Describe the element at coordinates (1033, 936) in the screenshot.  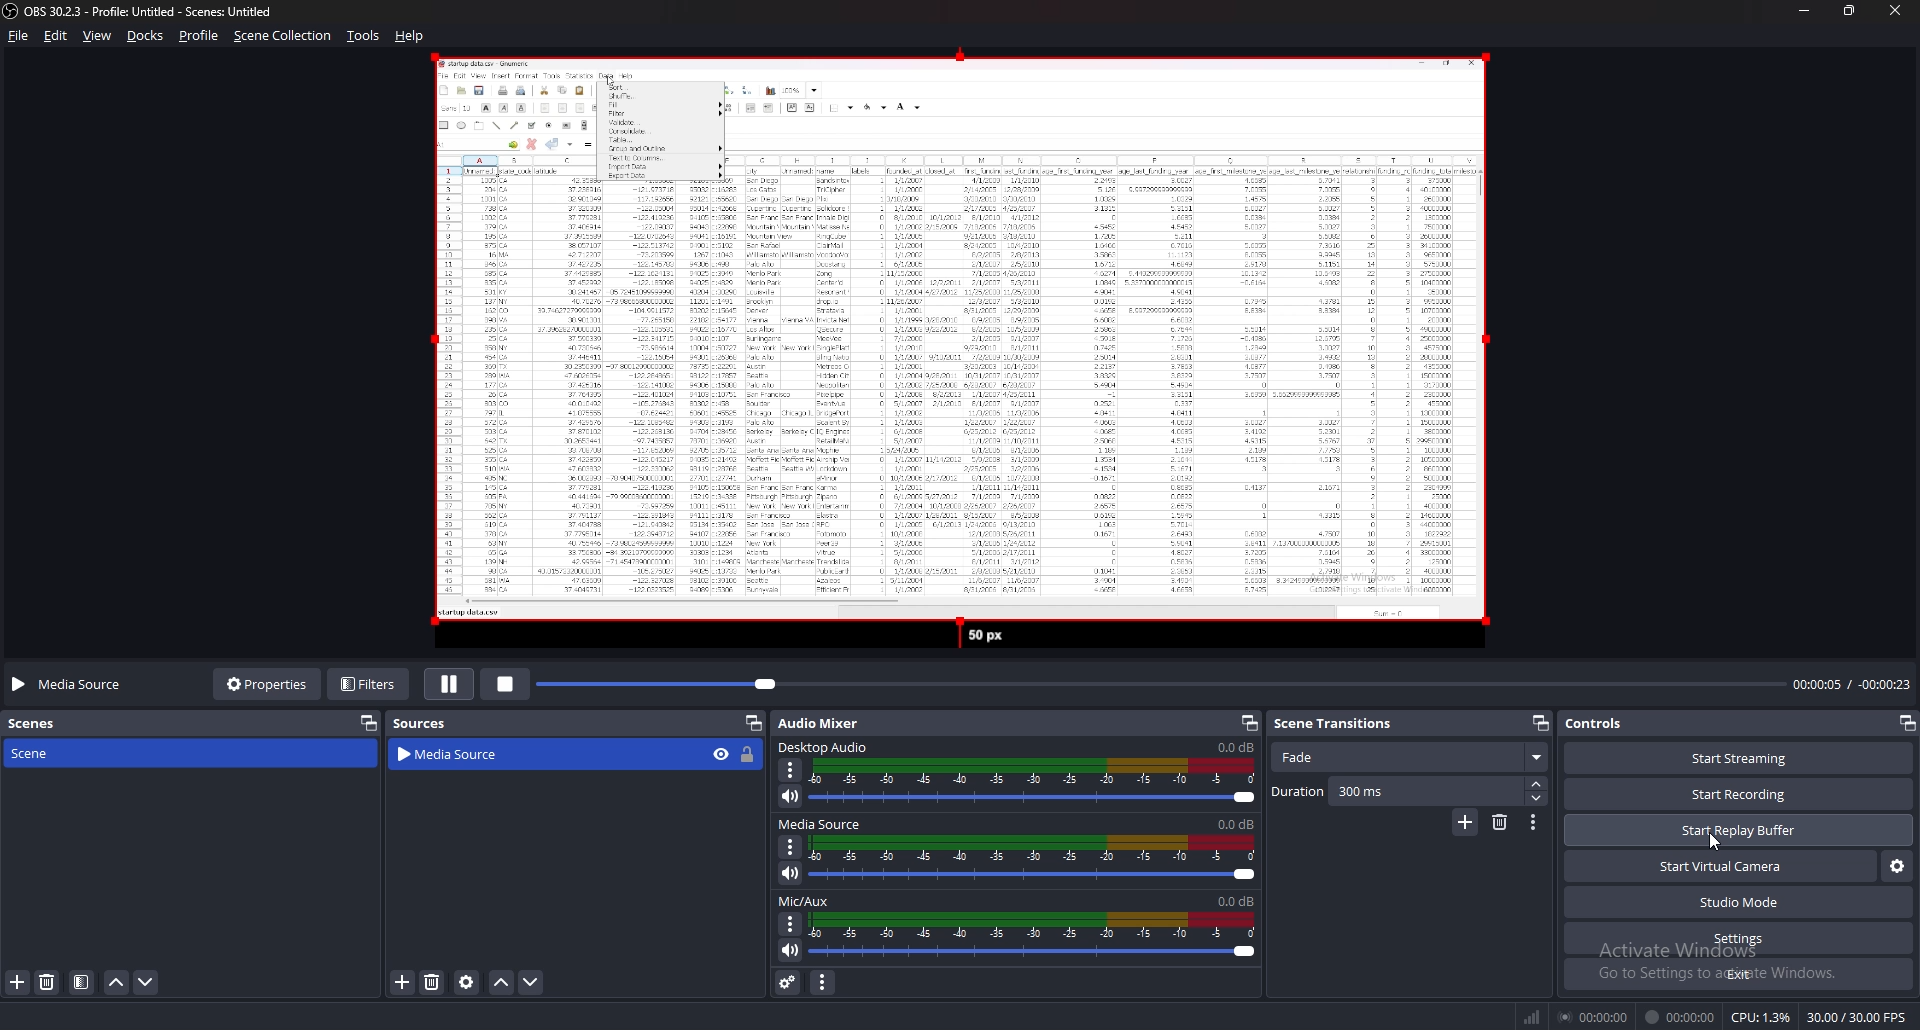
I see `mic/aux audio adjust` at that location.